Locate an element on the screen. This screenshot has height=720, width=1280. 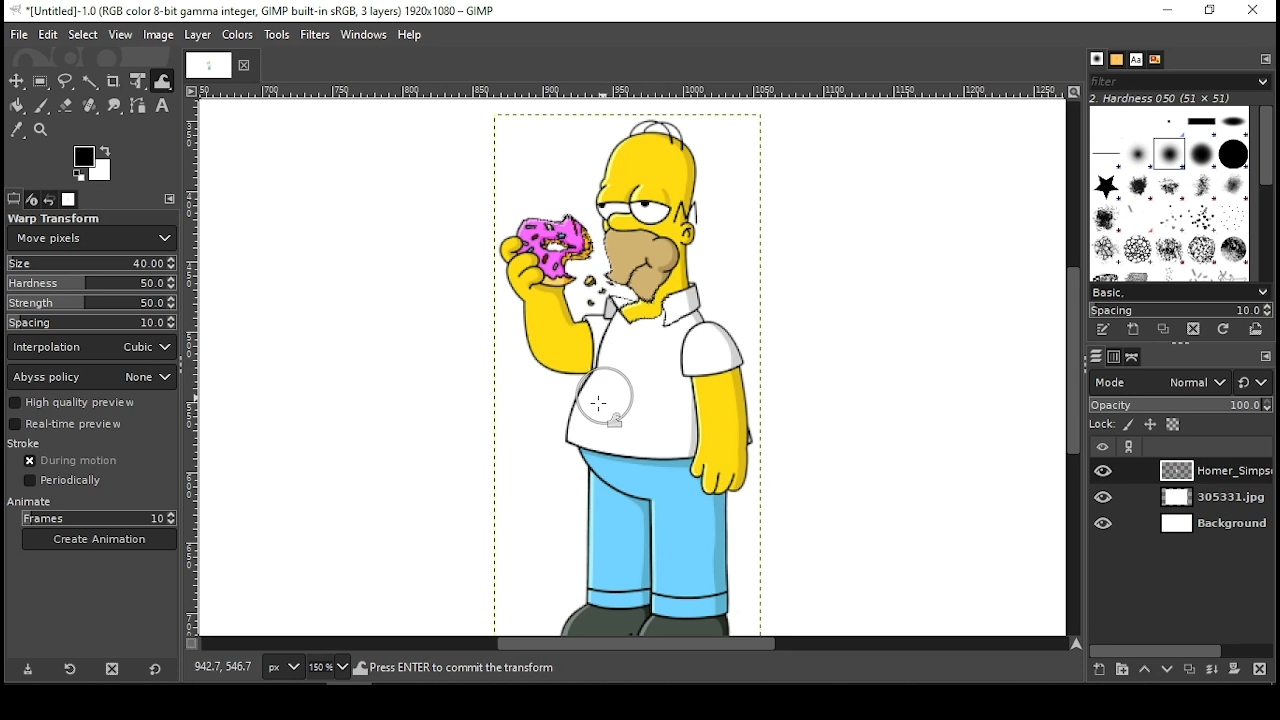
save tool preset is located at coordinates (27, 669).